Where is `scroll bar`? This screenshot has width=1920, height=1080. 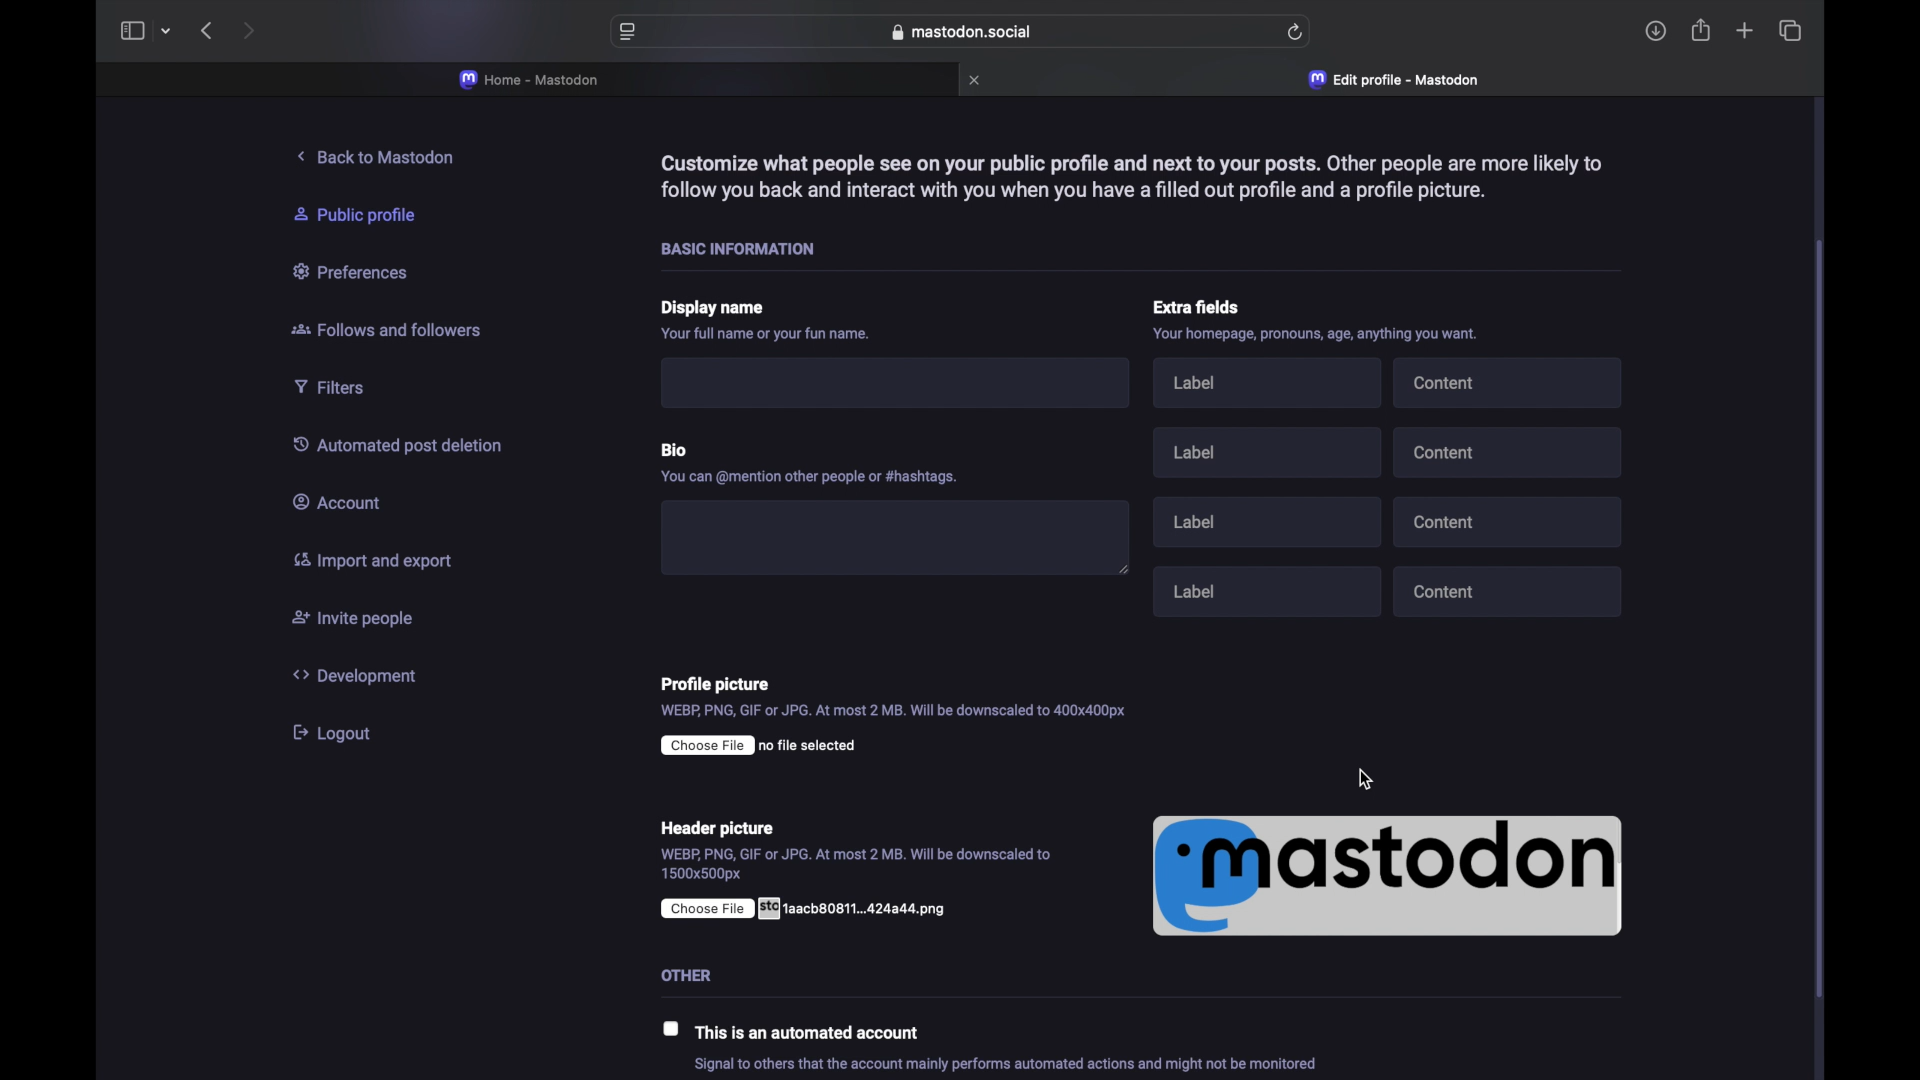
scroll bar is located at coordinates (1822, 624).